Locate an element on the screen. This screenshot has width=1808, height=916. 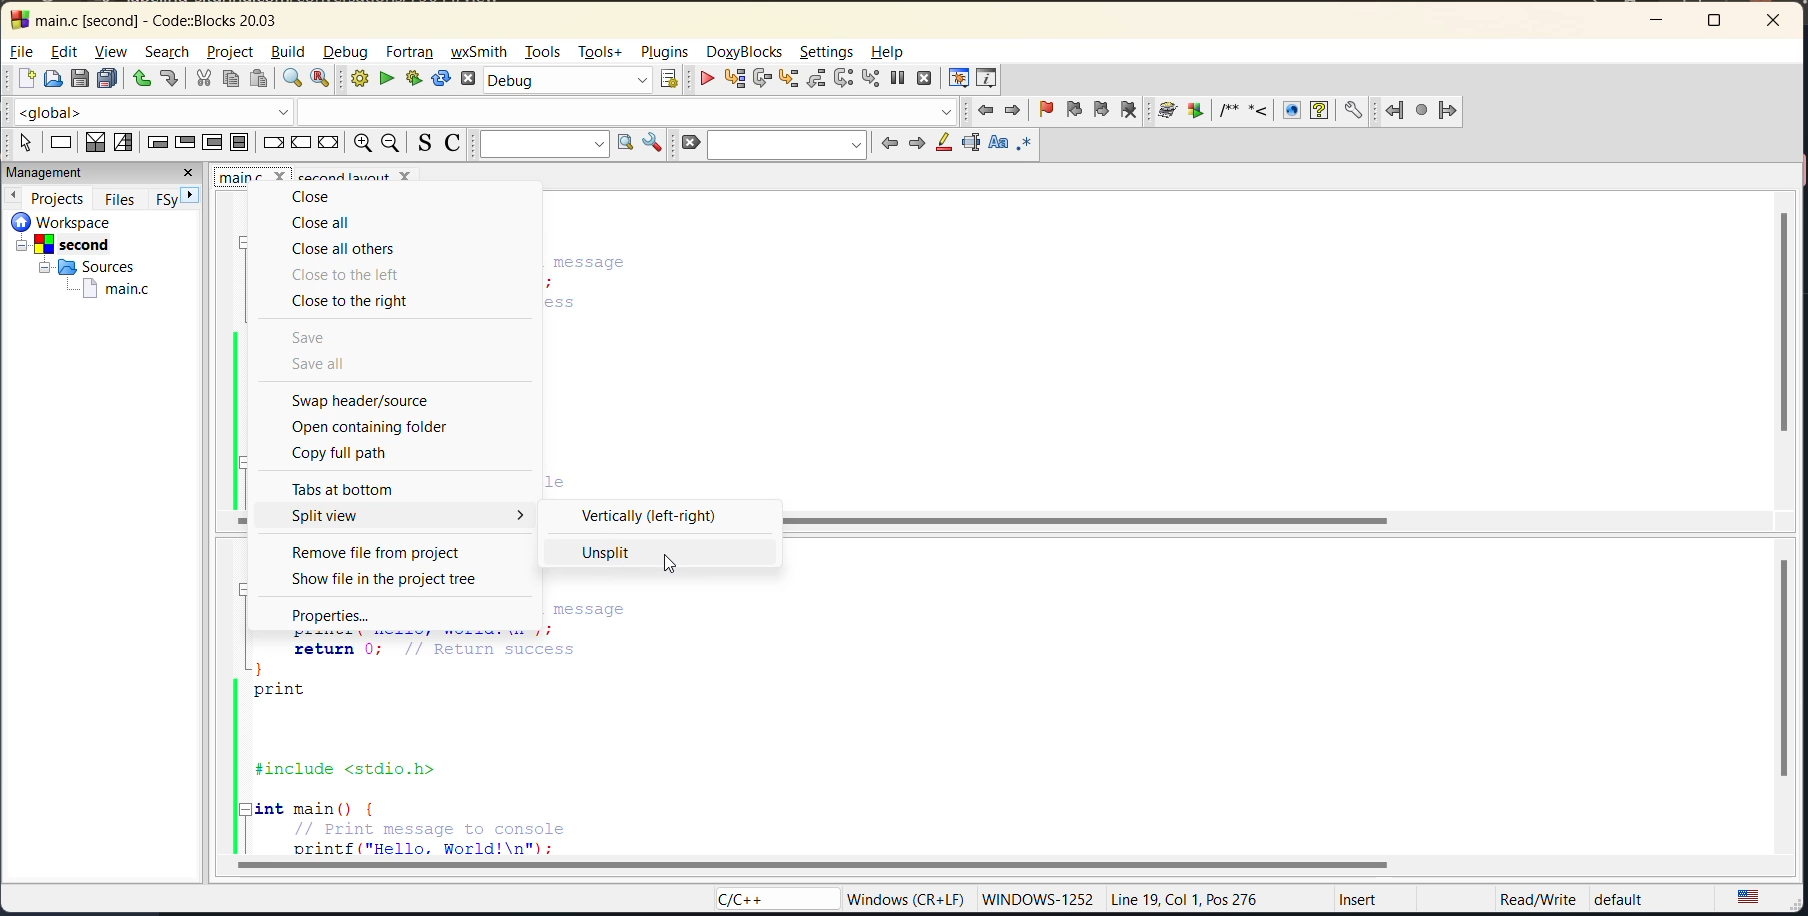
zoom in is located at coordinates (362, 141).